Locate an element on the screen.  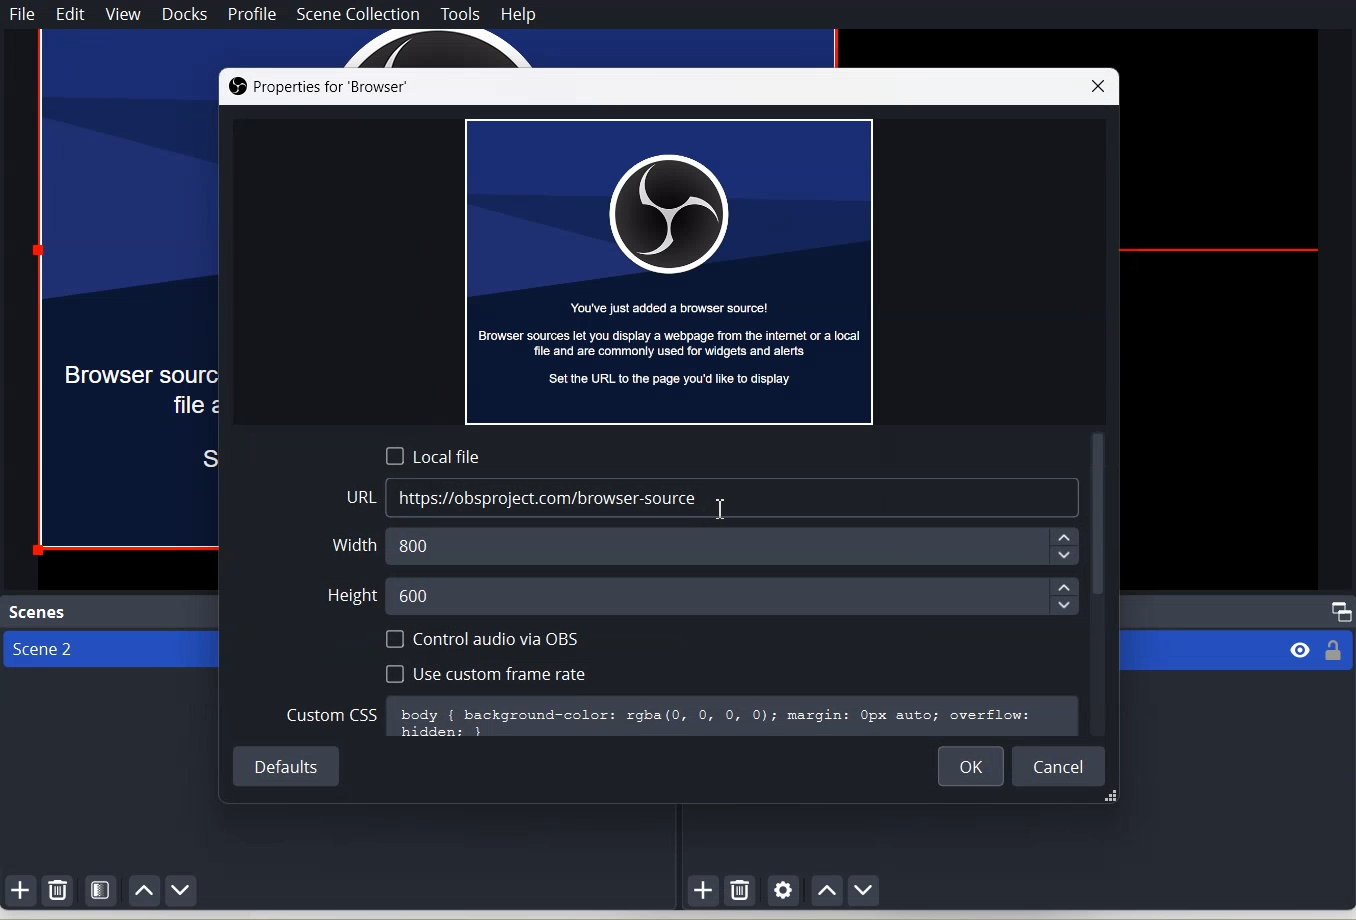
body { background-color: rgba(0, 0, 0, 0); margin: Opx auto; overflow:hiddens is located at coordinates (734, 718).